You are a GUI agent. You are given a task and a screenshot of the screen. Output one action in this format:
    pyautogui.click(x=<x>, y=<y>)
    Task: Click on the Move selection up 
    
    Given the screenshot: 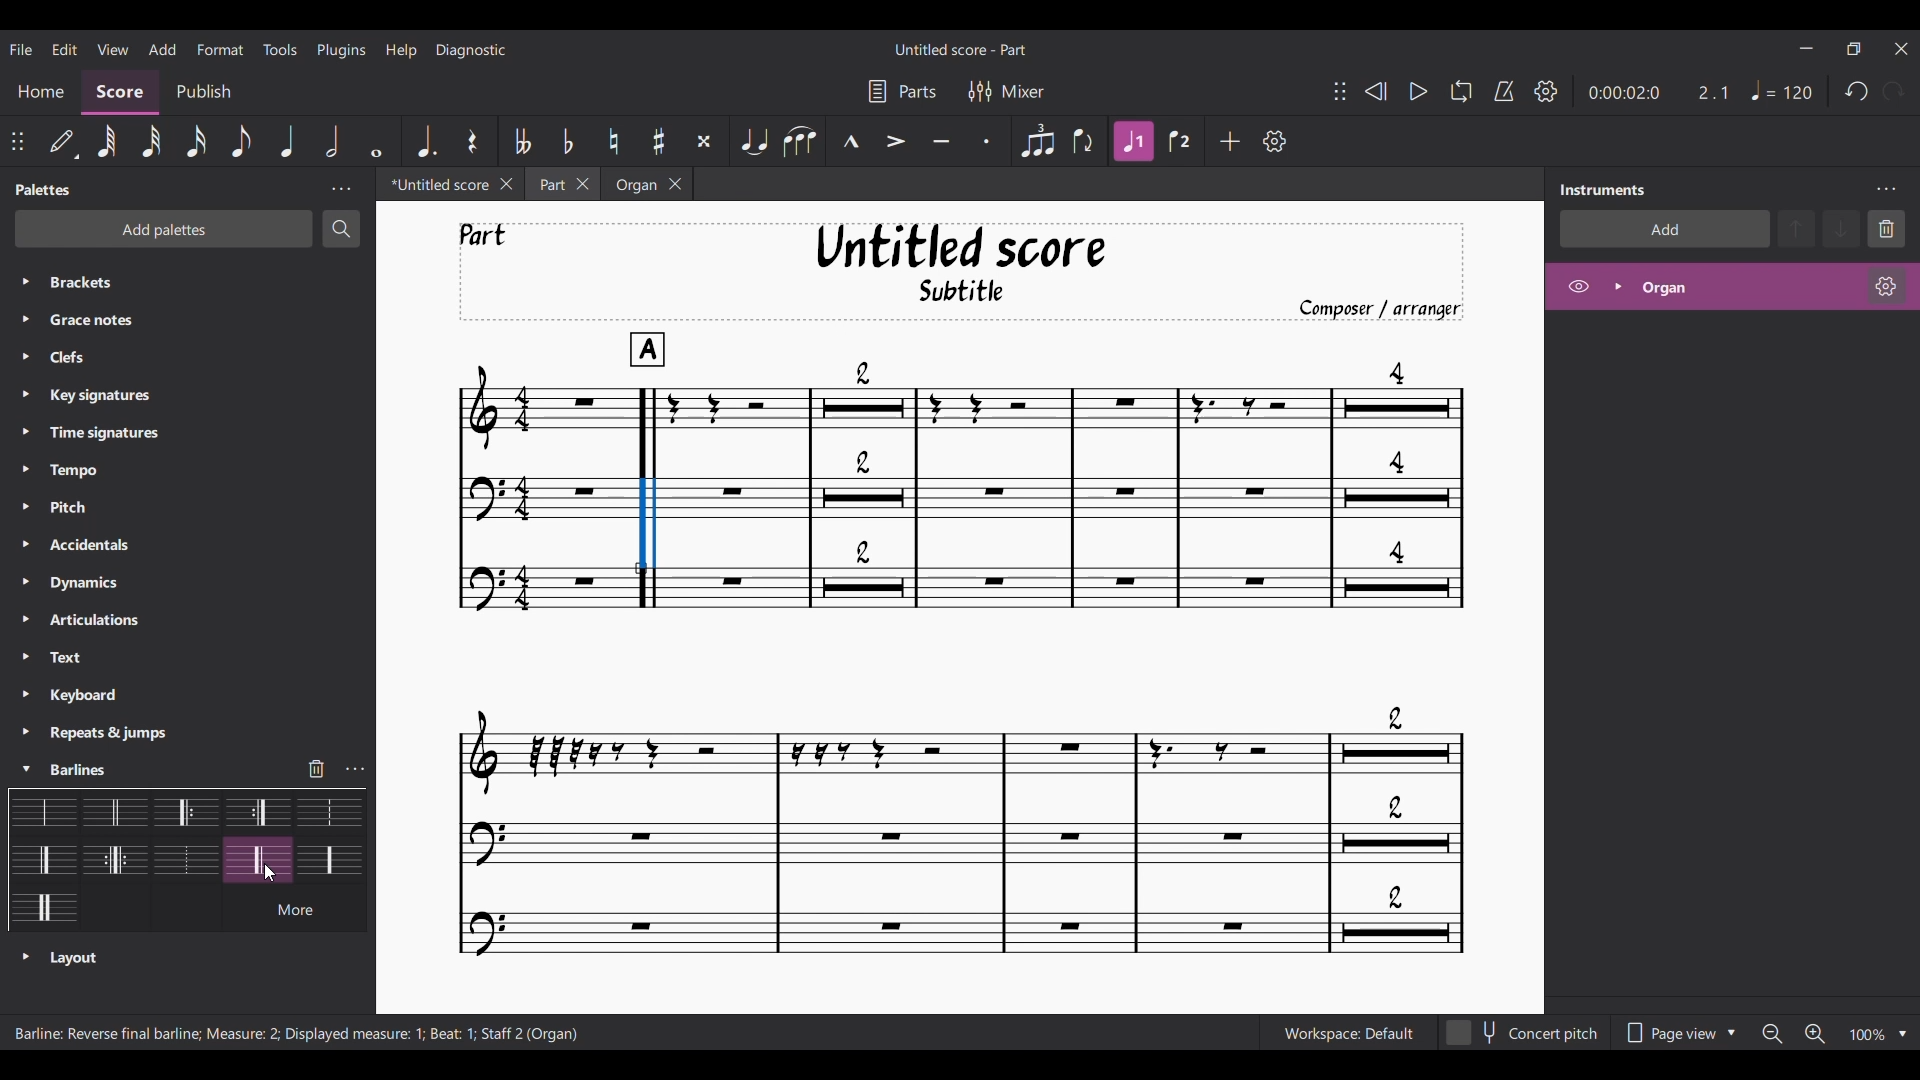 What is the action you would take?
    pyautogui.click(x=1796, y=228)
    